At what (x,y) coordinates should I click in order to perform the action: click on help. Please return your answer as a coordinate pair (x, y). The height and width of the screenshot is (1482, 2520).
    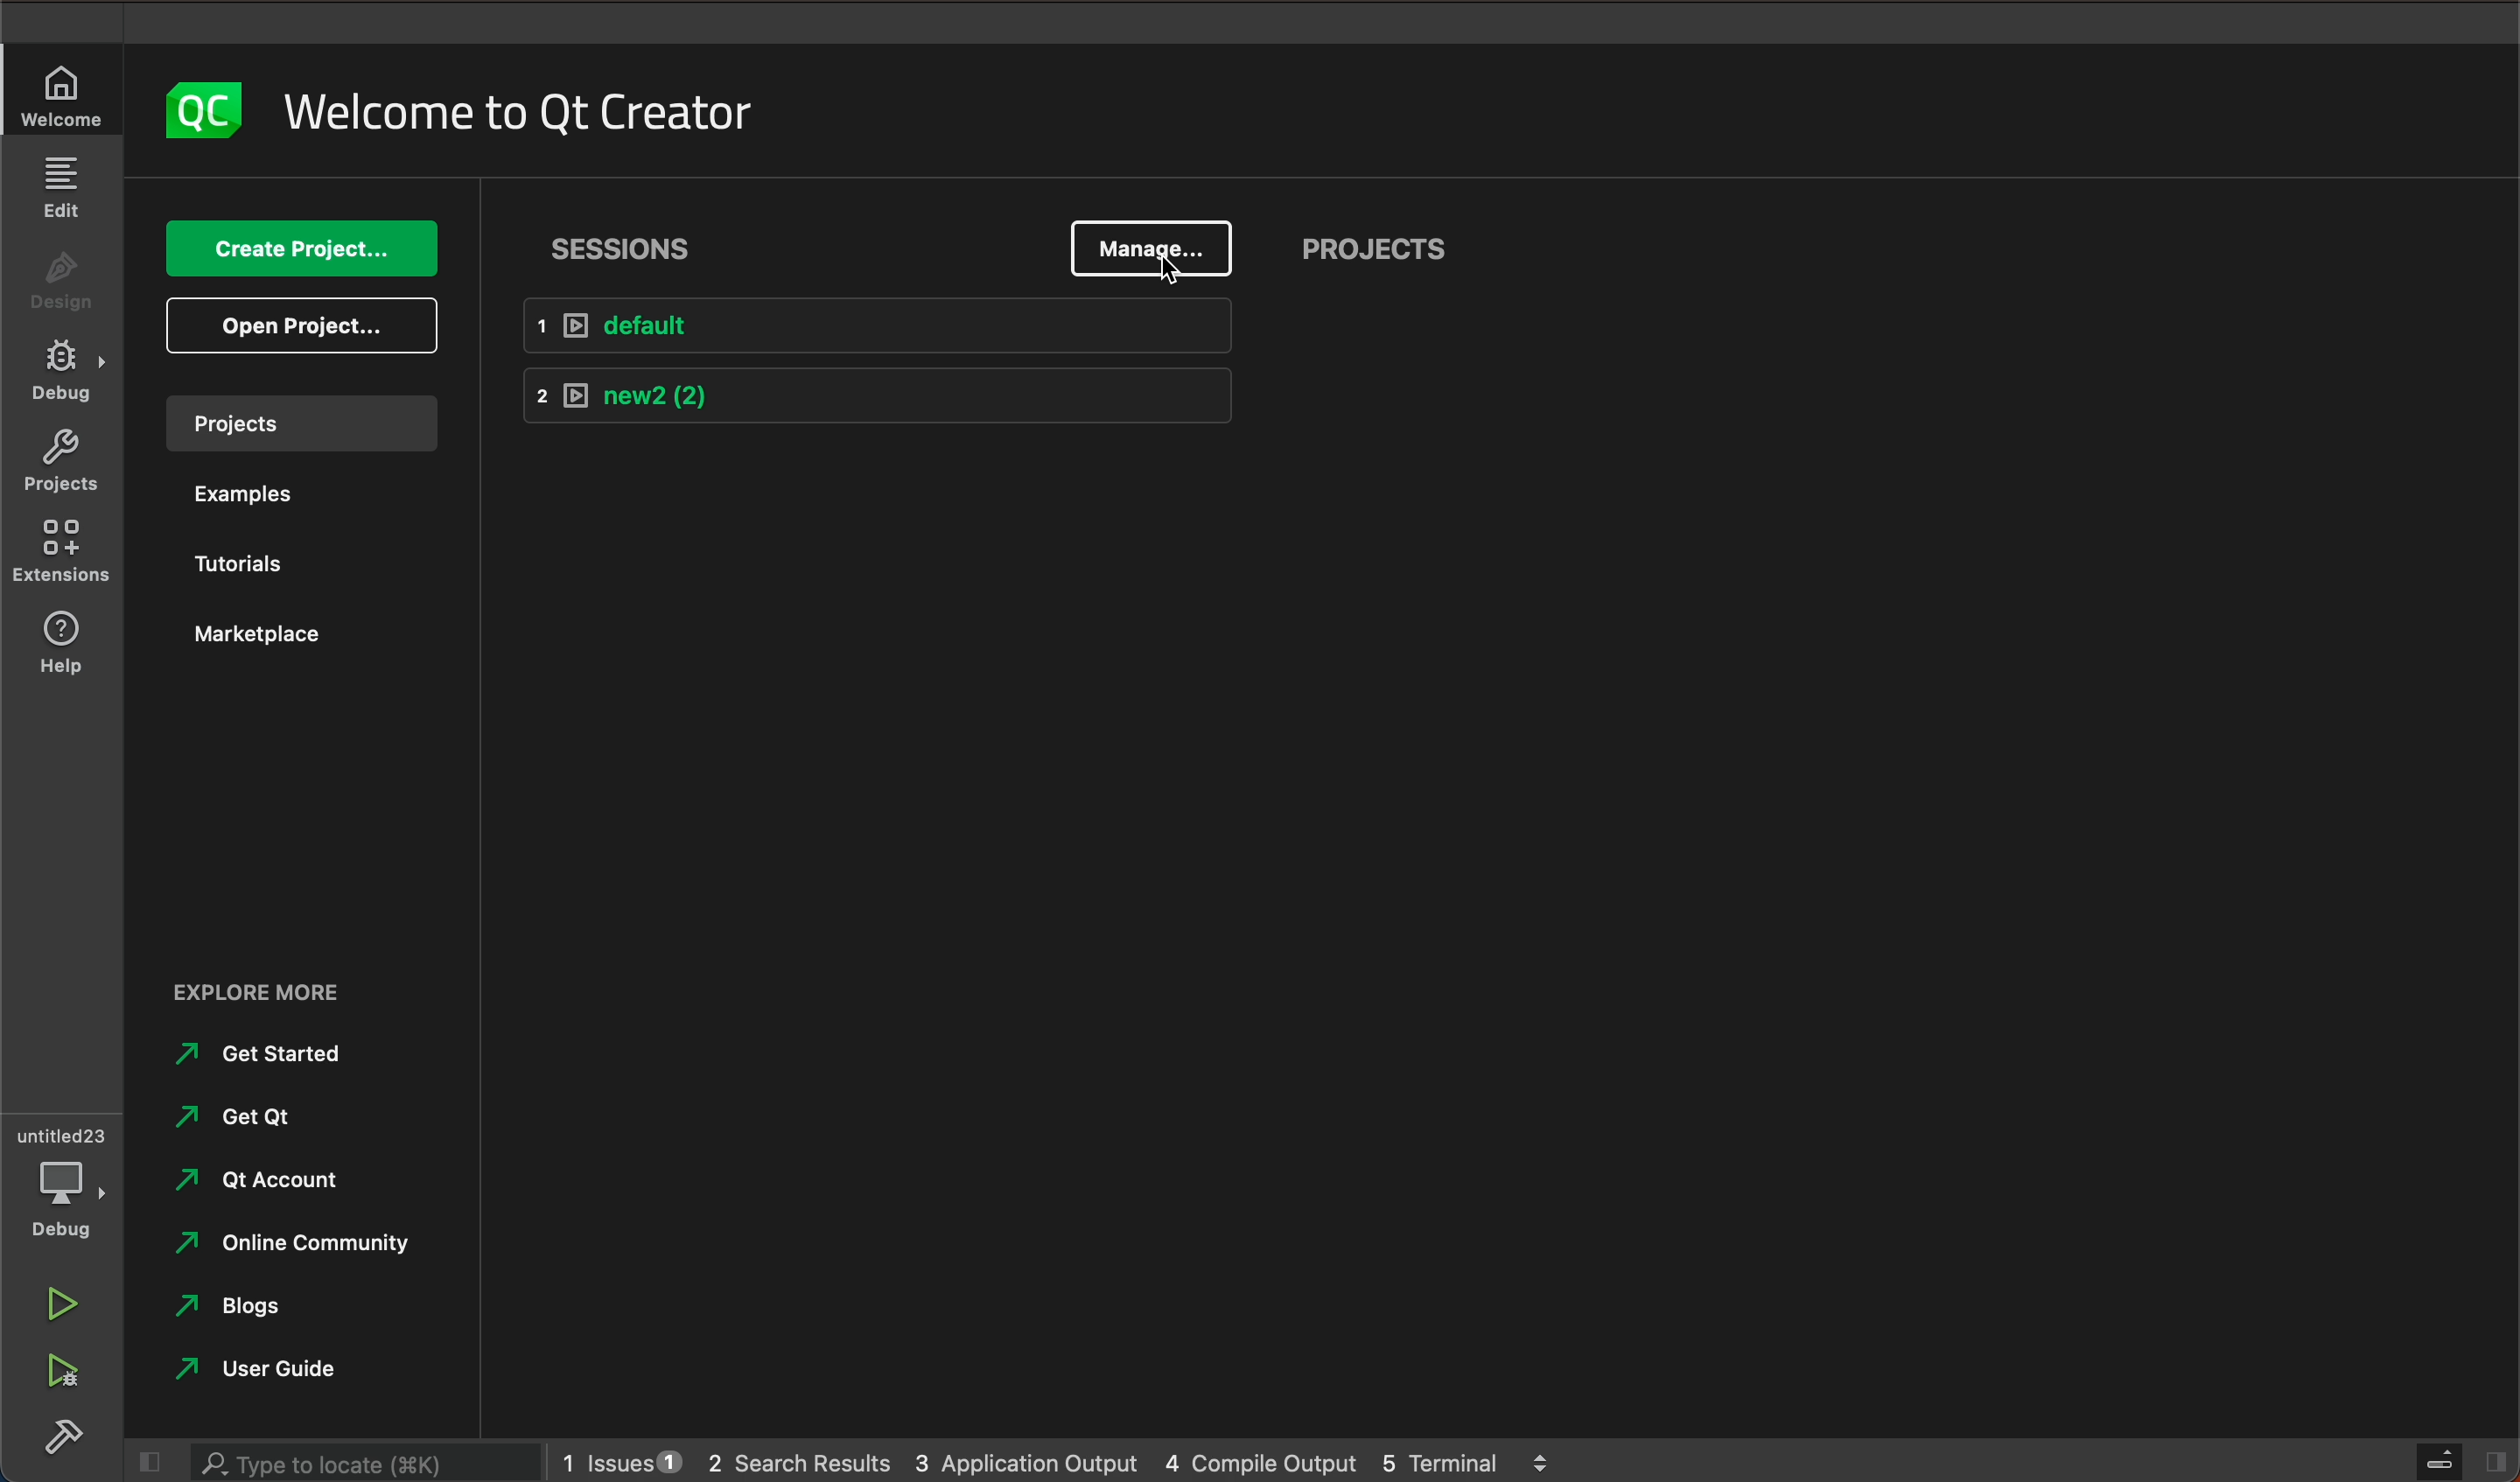
    Looking at the image, I should click on (67, 646).